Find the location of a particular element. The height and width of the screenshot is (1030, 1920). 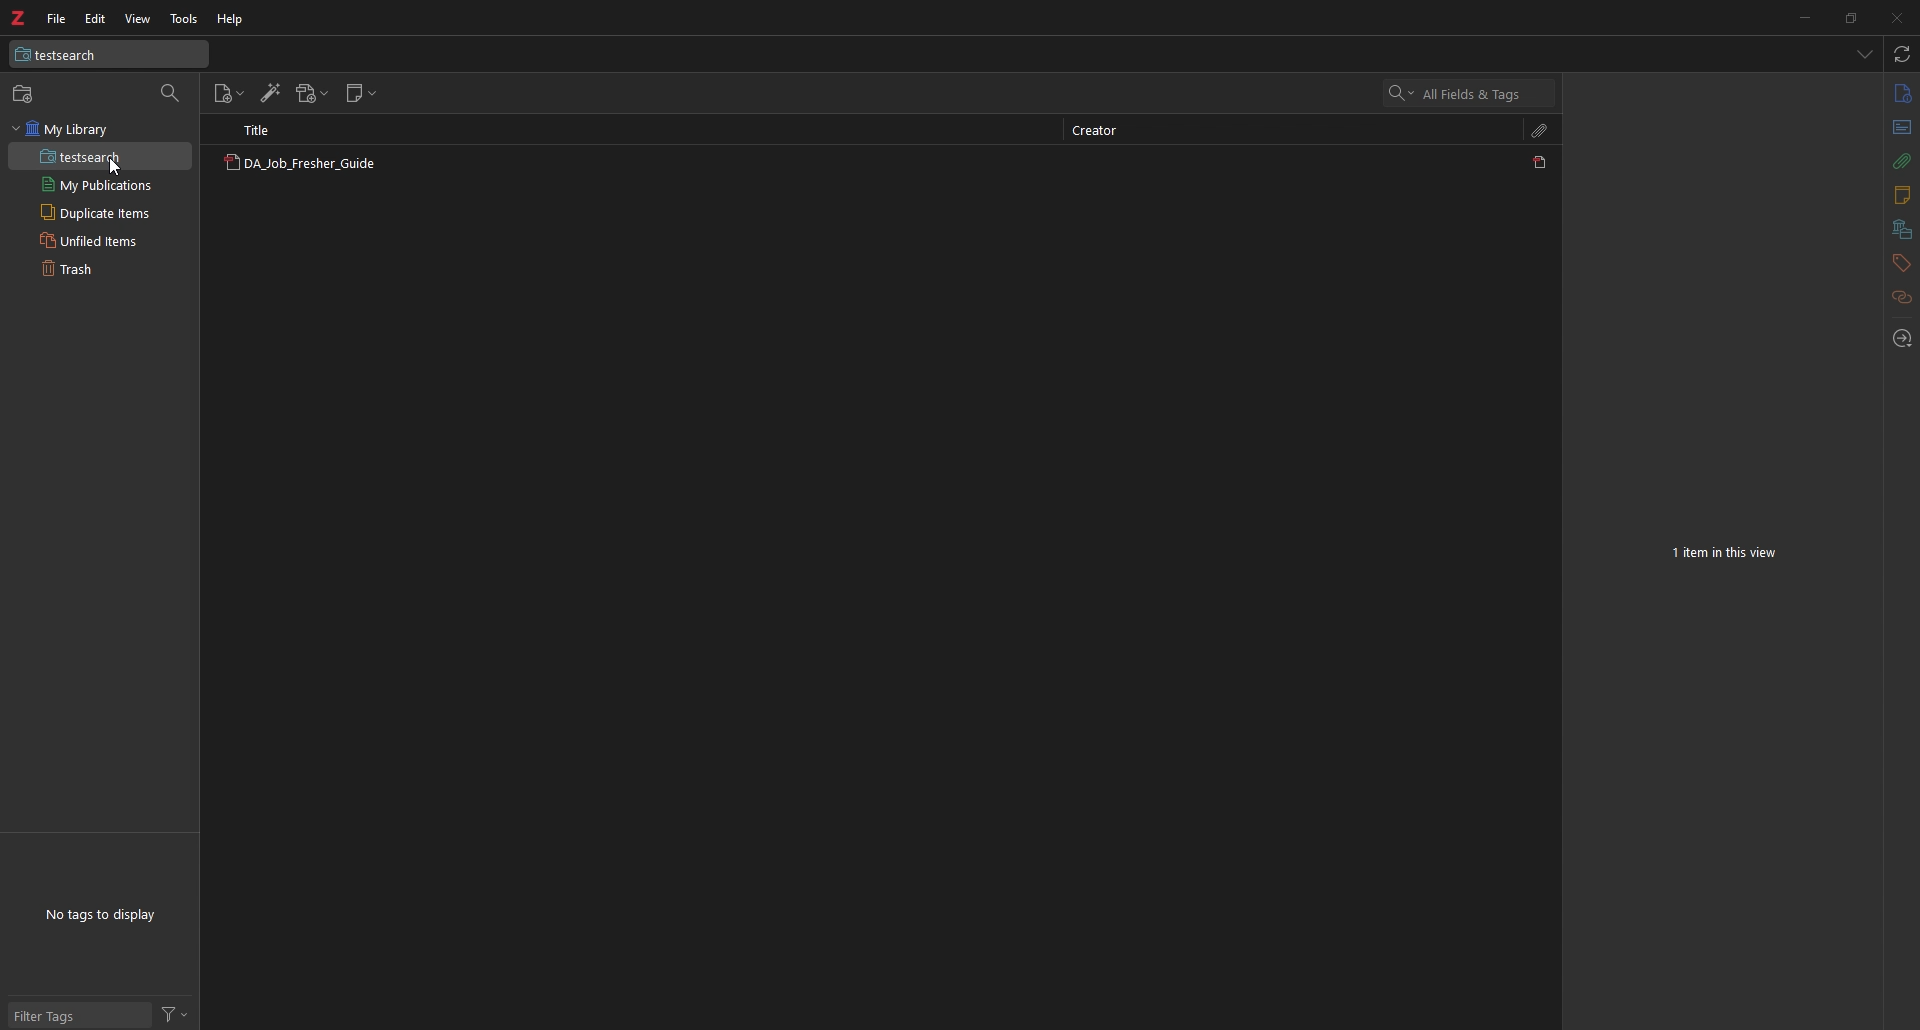

filter tags is located at coordinates (80, 1015).